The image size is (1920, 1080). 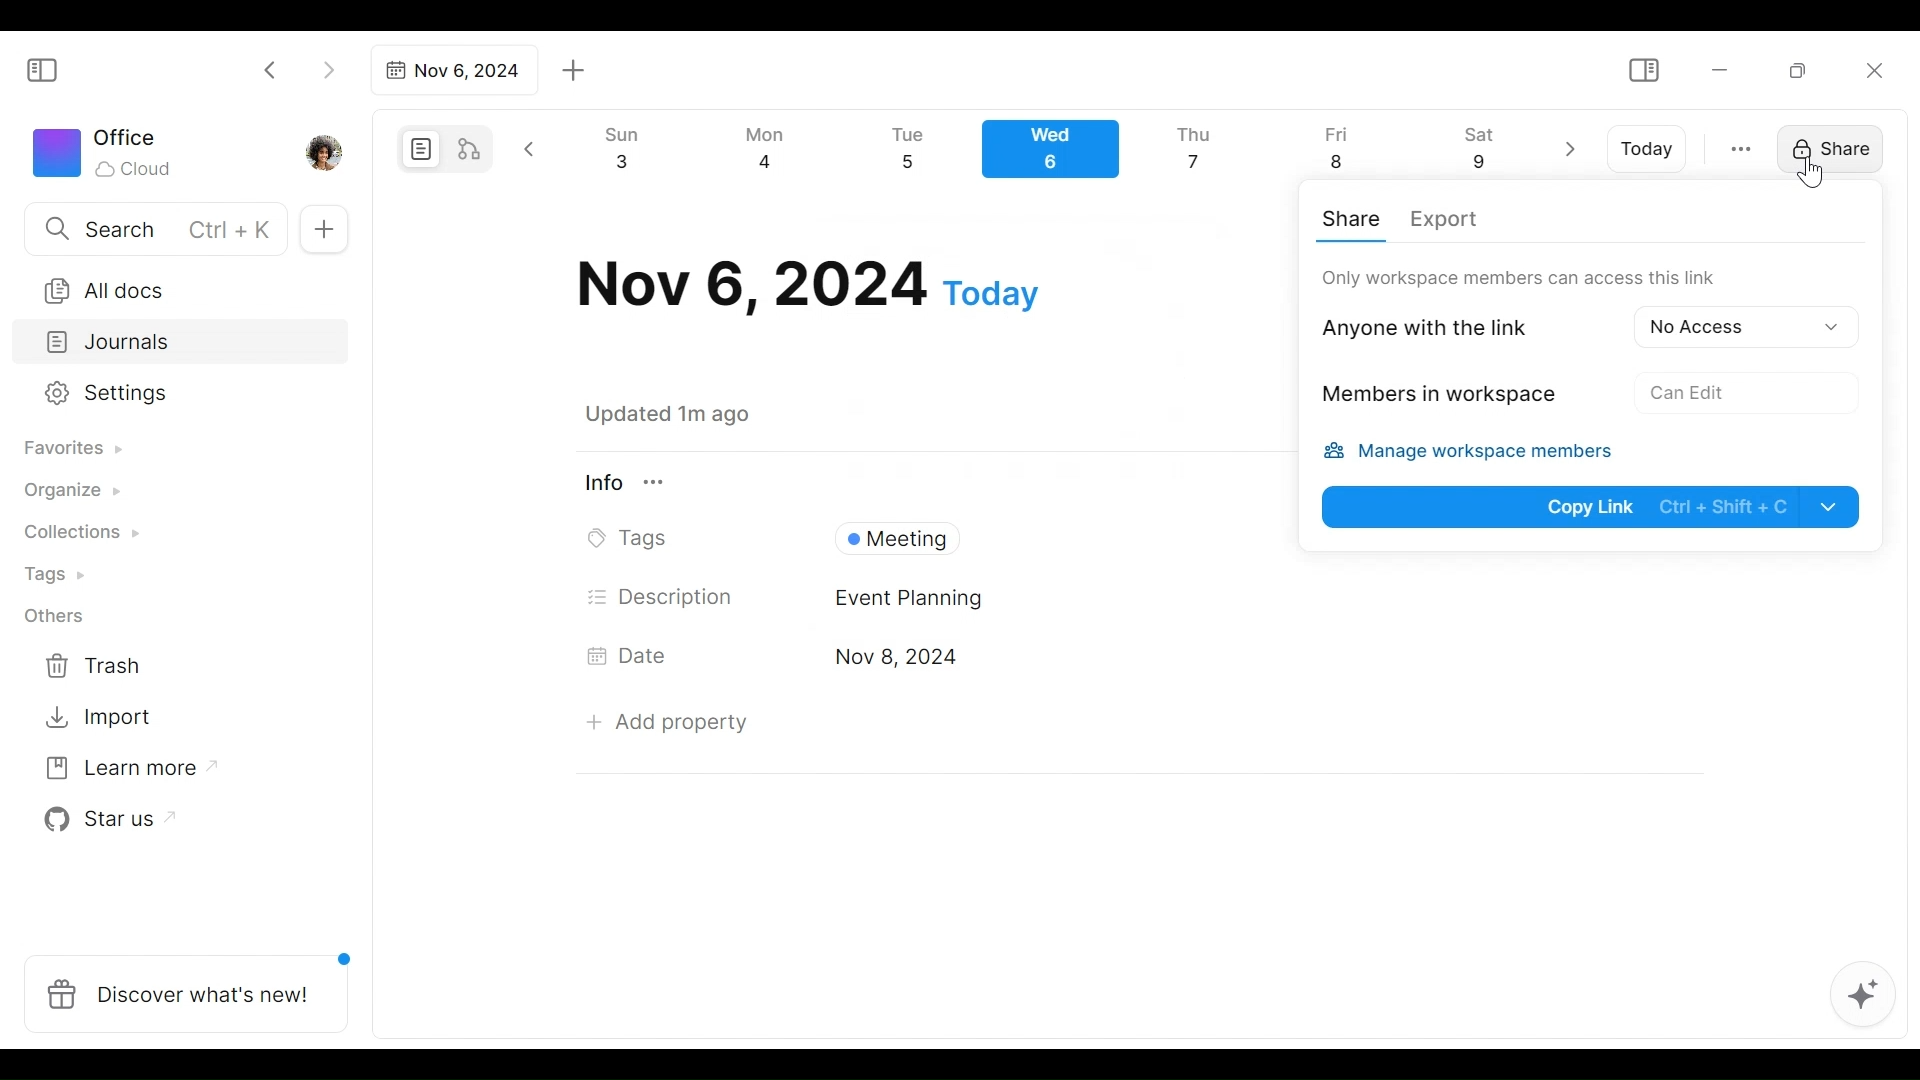 I want to click on Show/Hide Sidebar, so click(x=51, y=68).